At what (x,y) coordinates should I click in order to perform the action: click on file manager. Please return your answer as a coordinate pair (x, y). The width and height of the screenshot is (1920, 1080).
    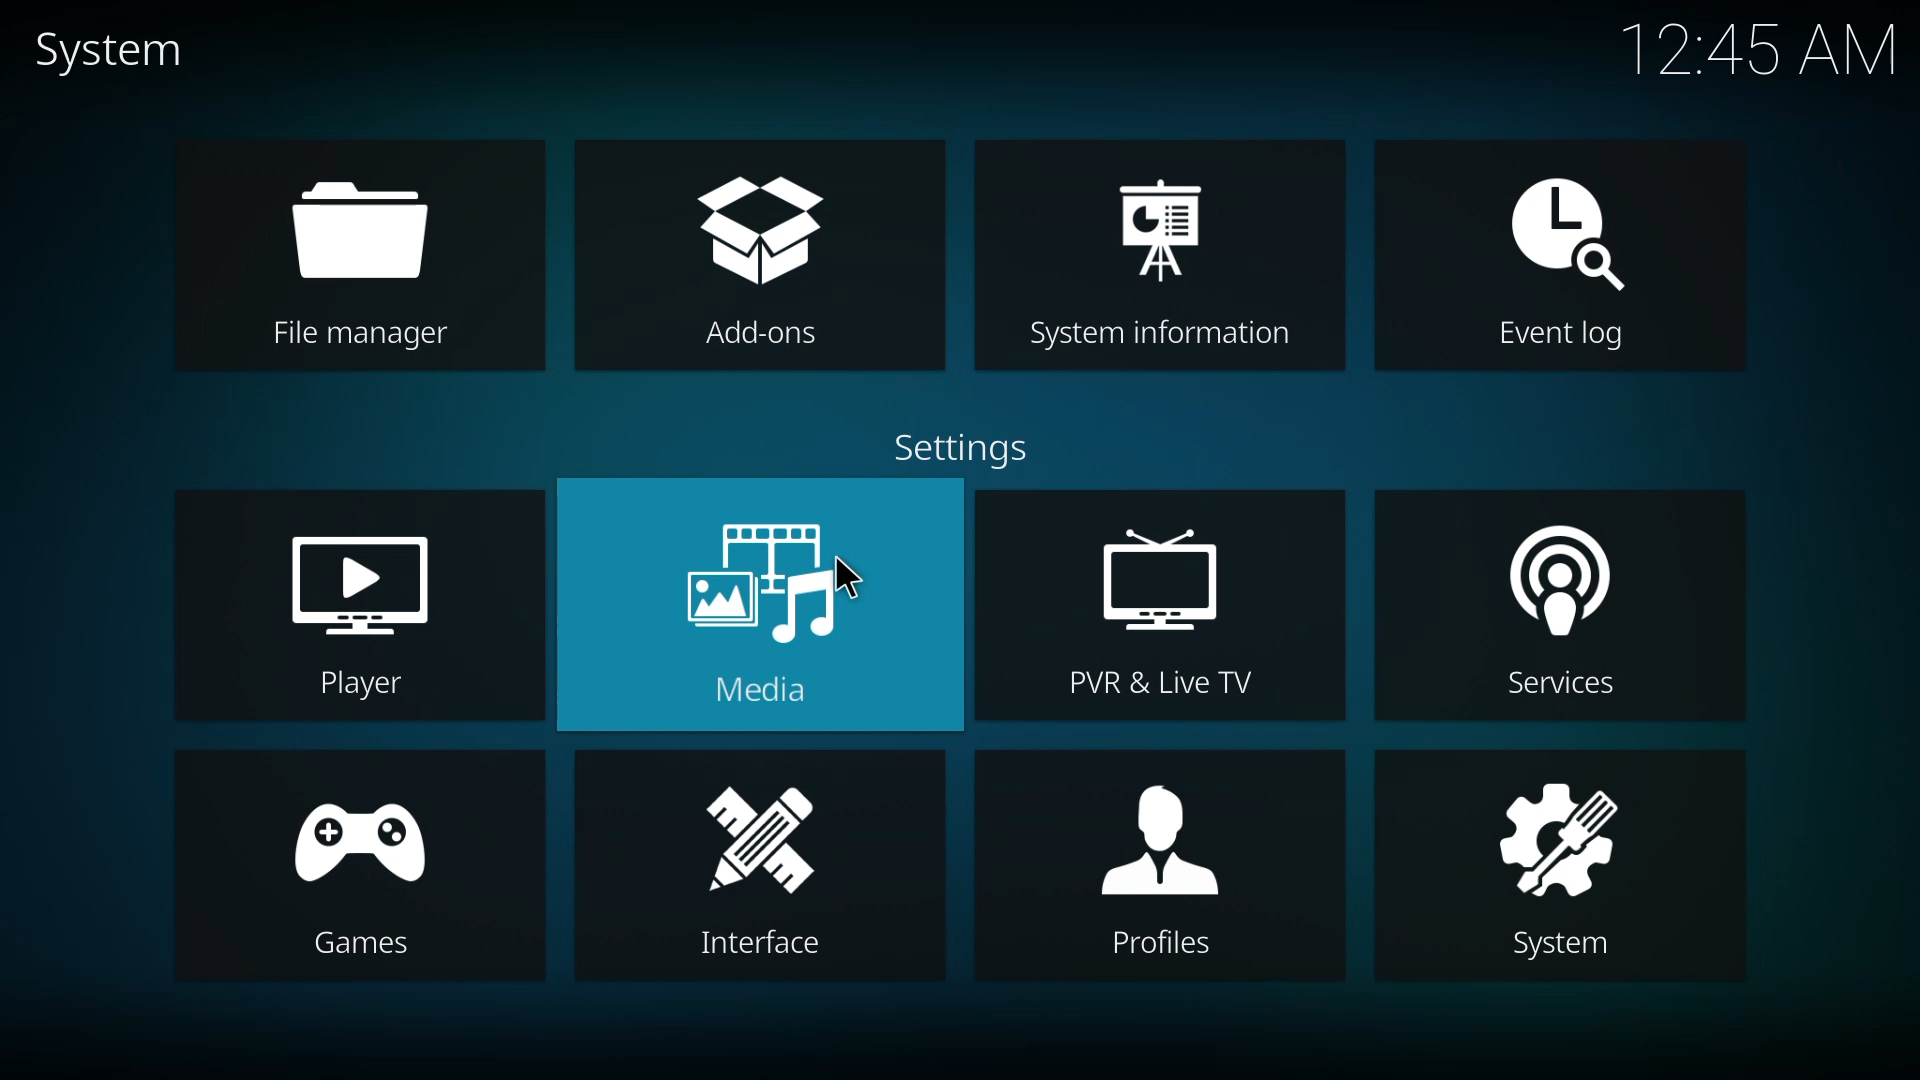
    Looking at the image, I should click on (356, 255).